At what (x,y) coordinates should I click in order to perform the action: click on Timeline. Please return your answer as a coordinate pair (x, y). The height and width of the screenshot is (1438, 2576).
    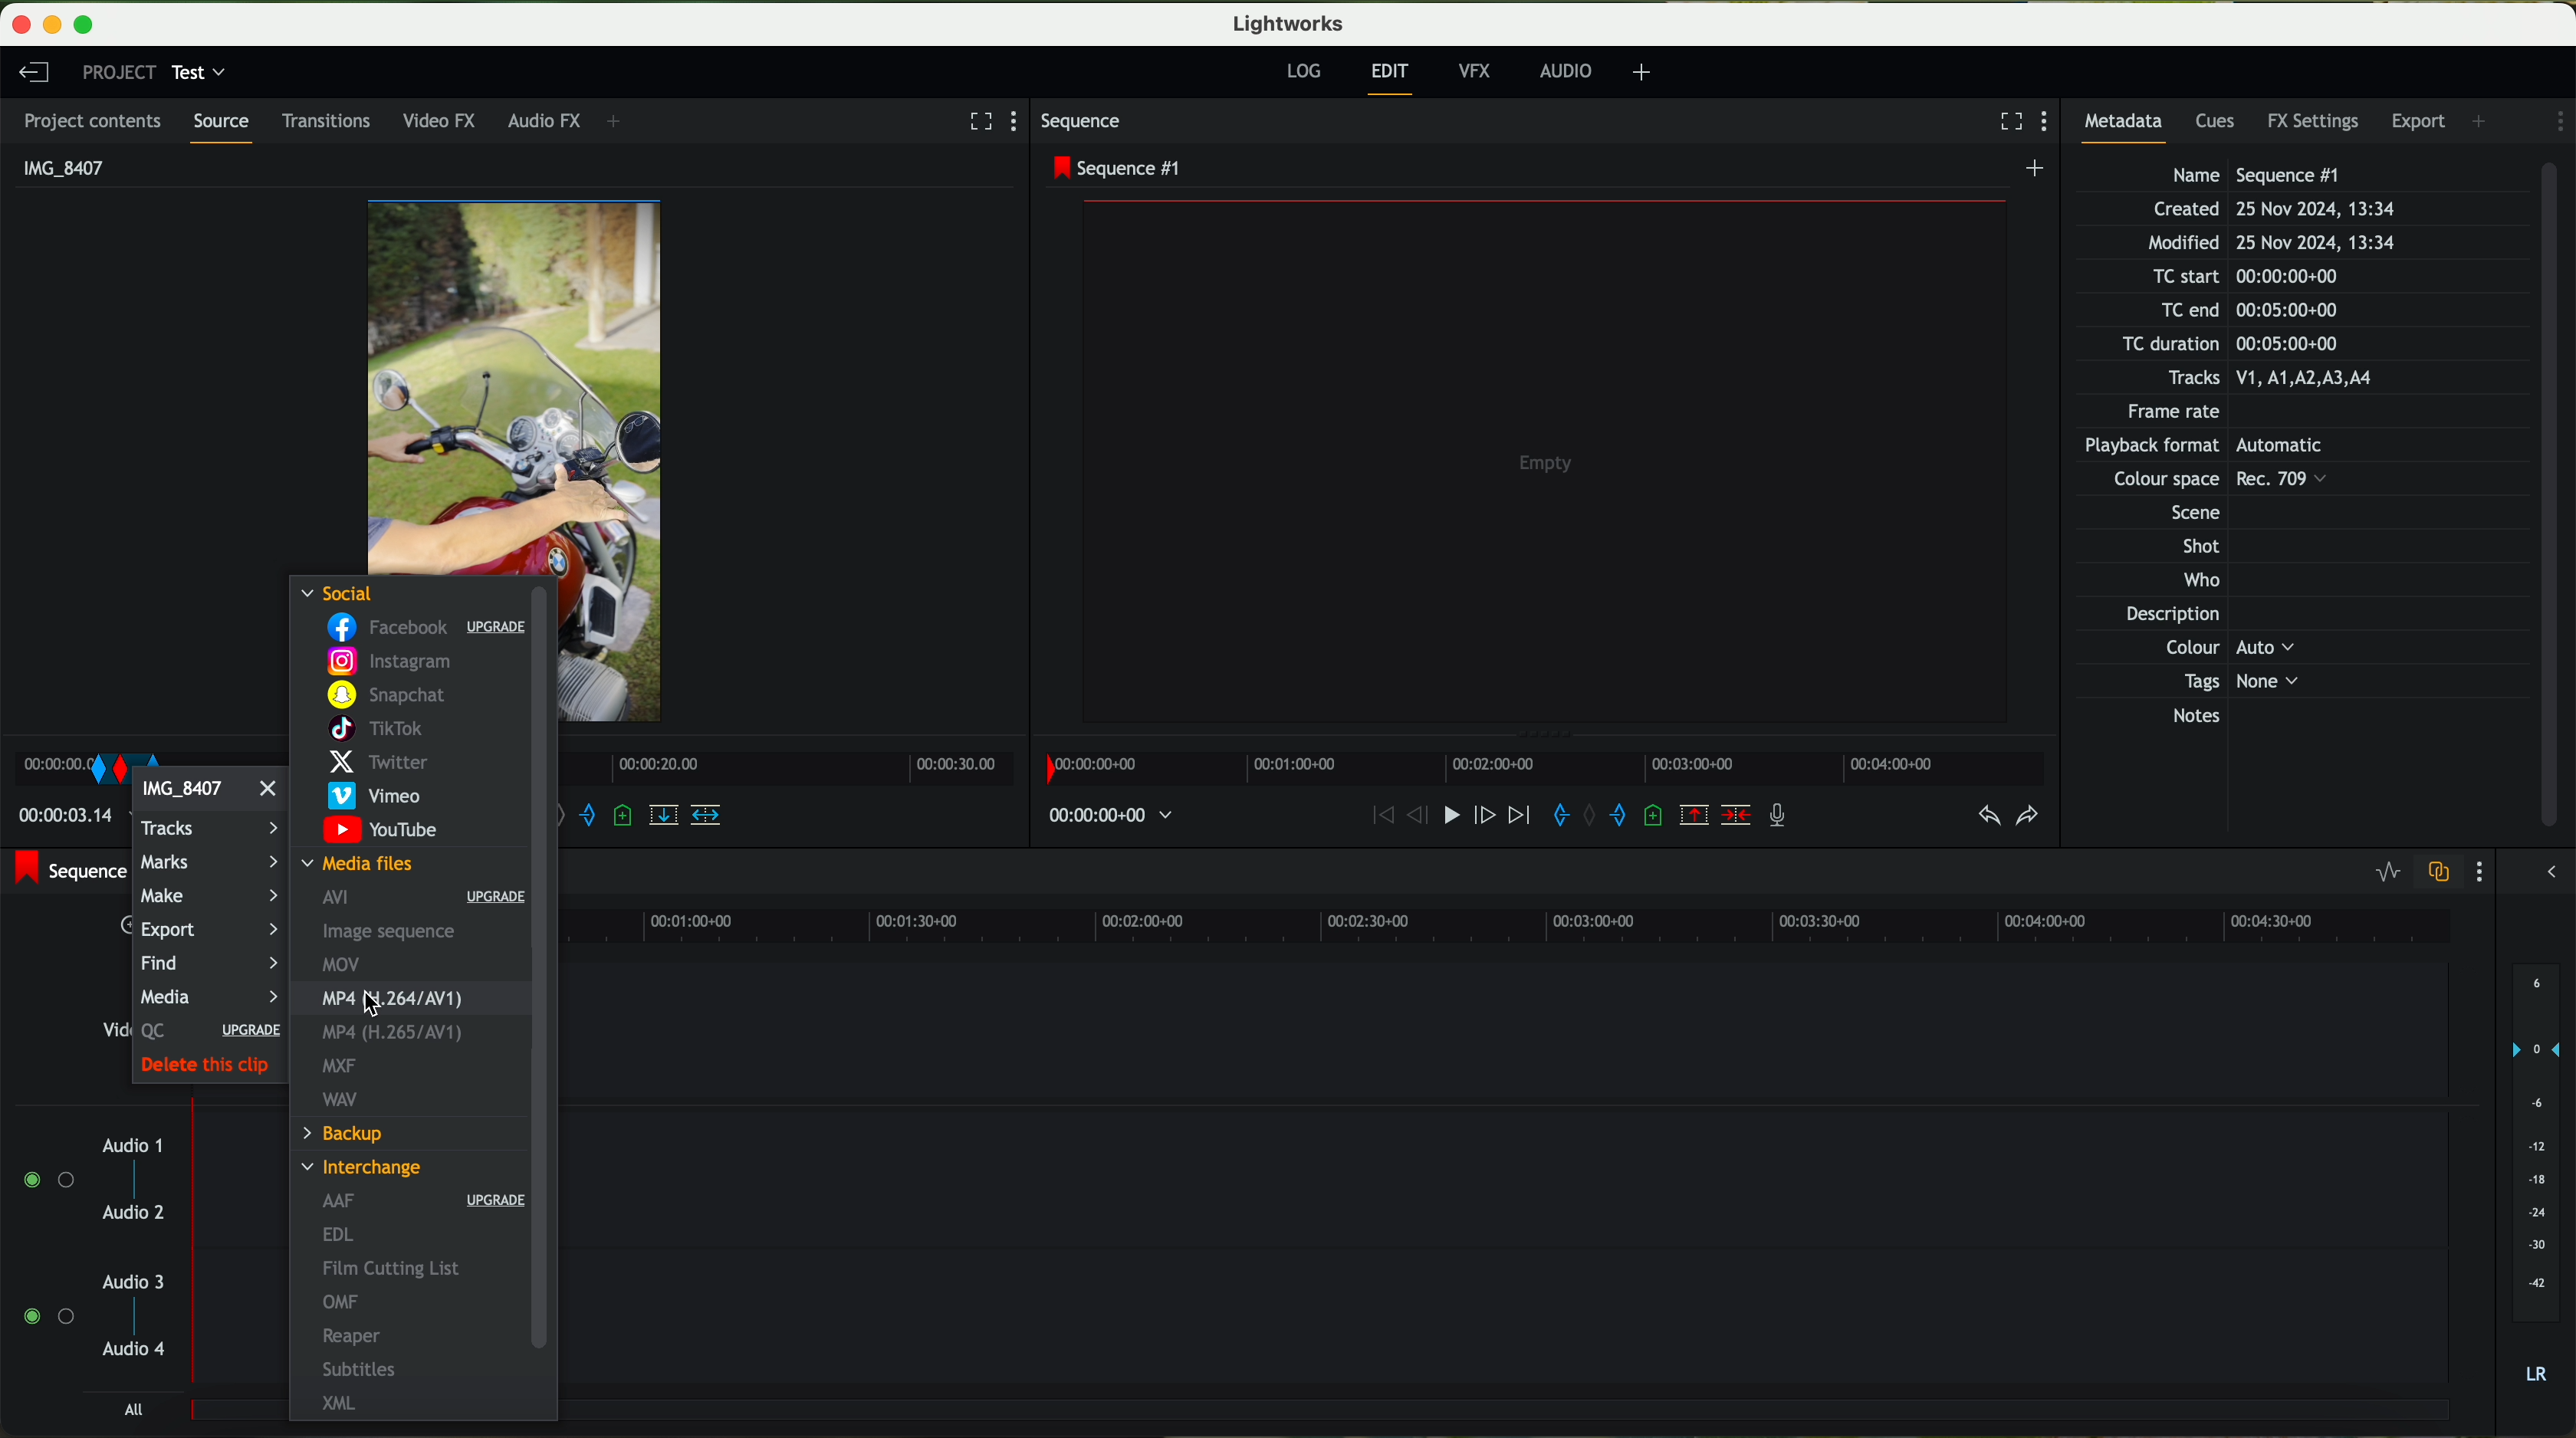
    Looking at the image, I should click on (782, 769).